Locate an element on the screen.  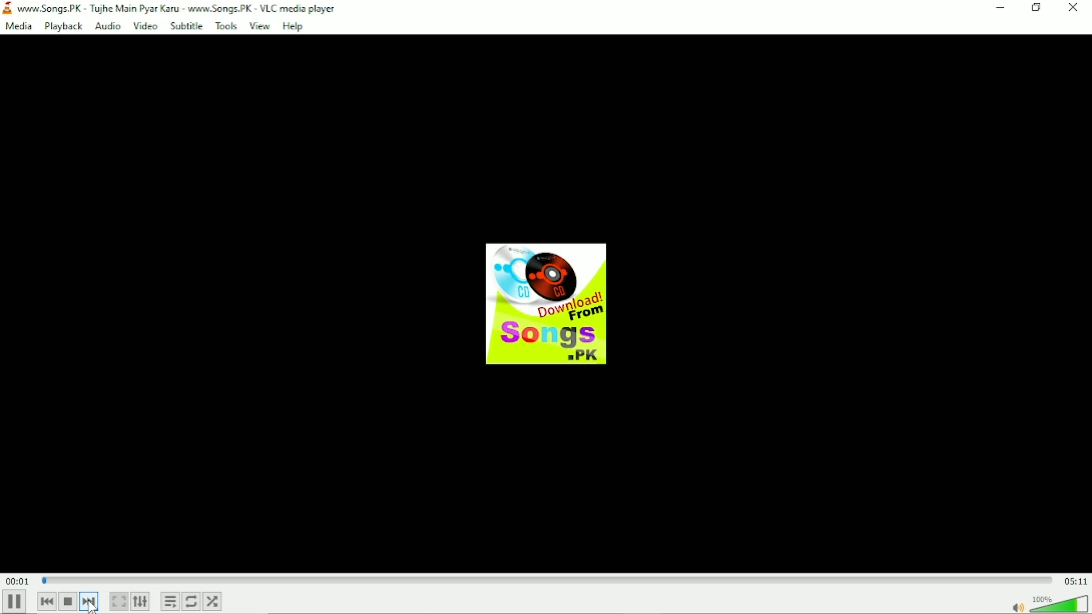
Previous is located at coordinates (45, 601).